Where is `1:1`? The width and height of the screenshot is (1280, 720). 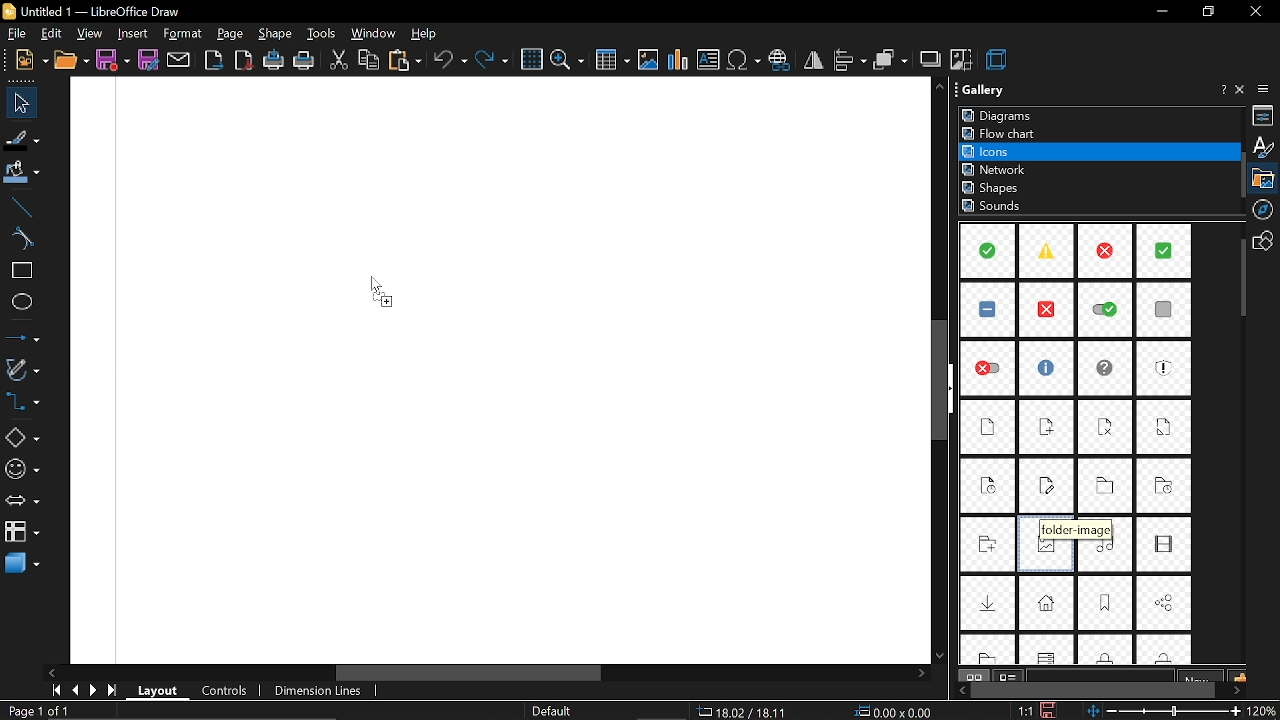 1:1 is located at coordinates (1025, 710).